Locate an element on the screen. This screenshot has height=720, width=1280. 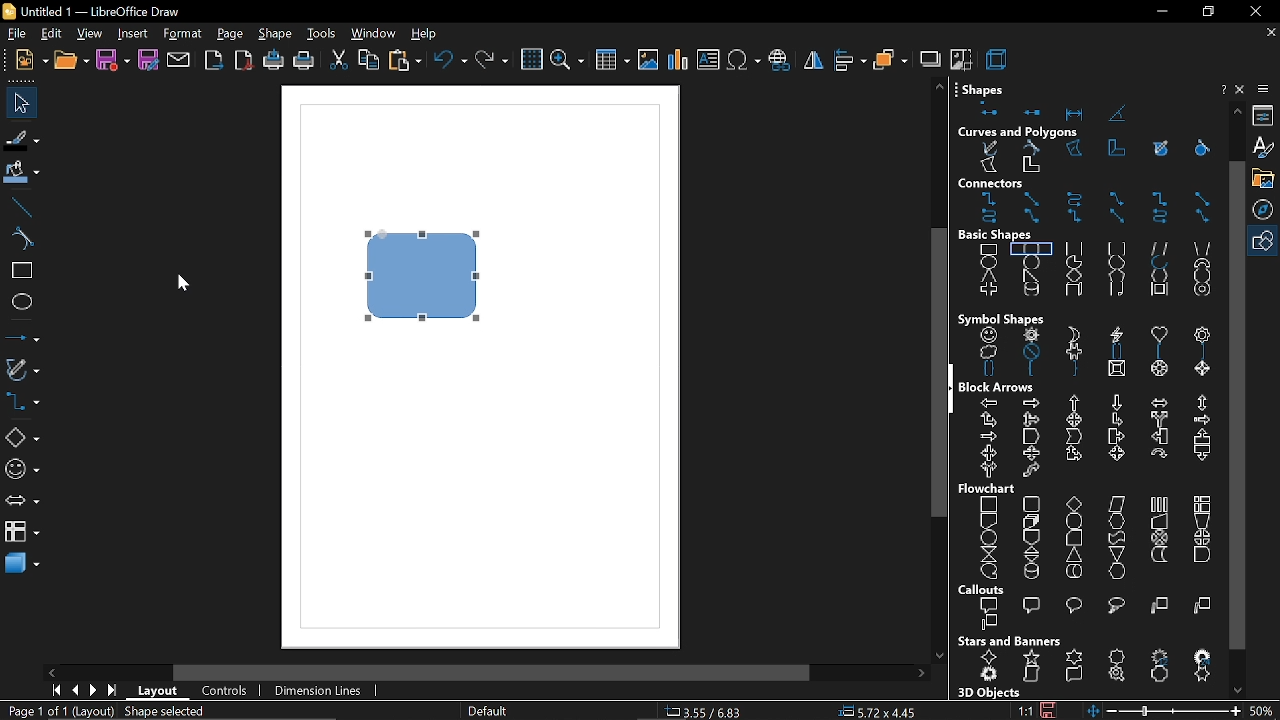
export as pdf is located at coordinates (244, 60).